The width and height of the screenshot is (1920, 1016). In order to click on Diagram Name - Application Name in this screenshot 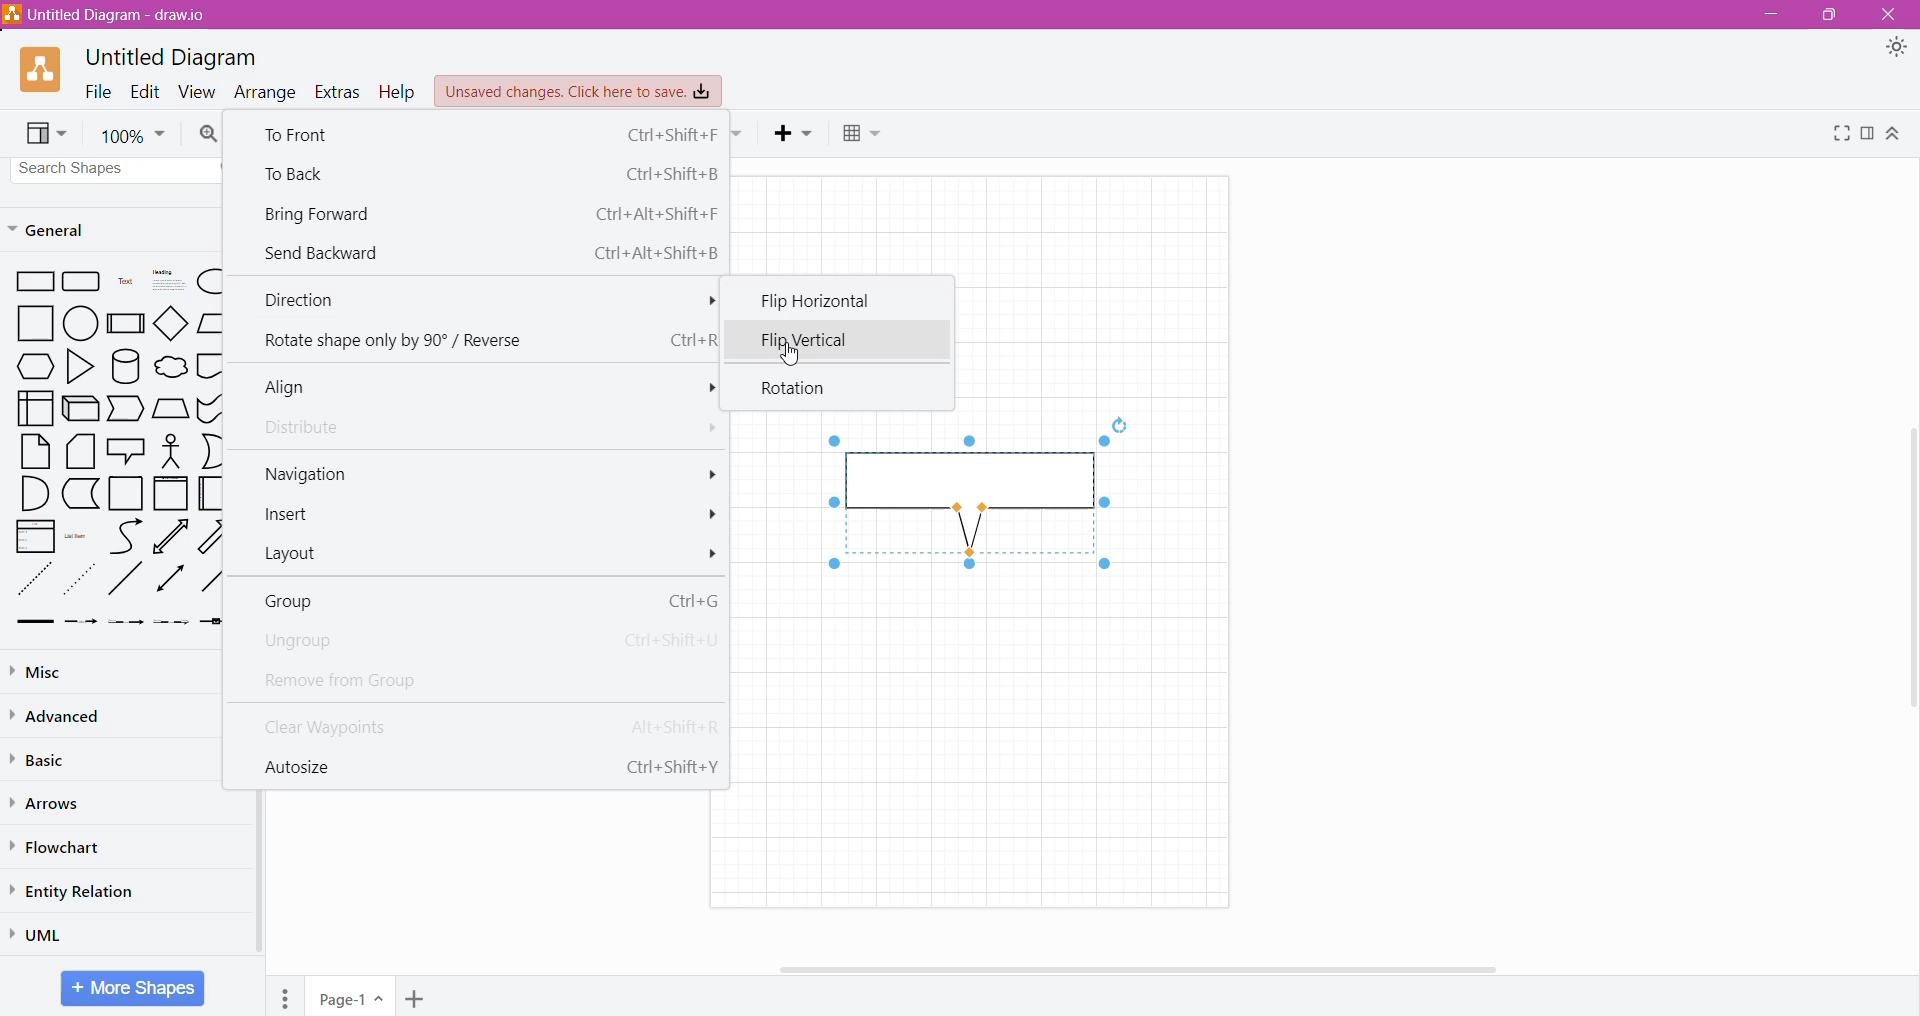, I will do `click(108, 14)`.